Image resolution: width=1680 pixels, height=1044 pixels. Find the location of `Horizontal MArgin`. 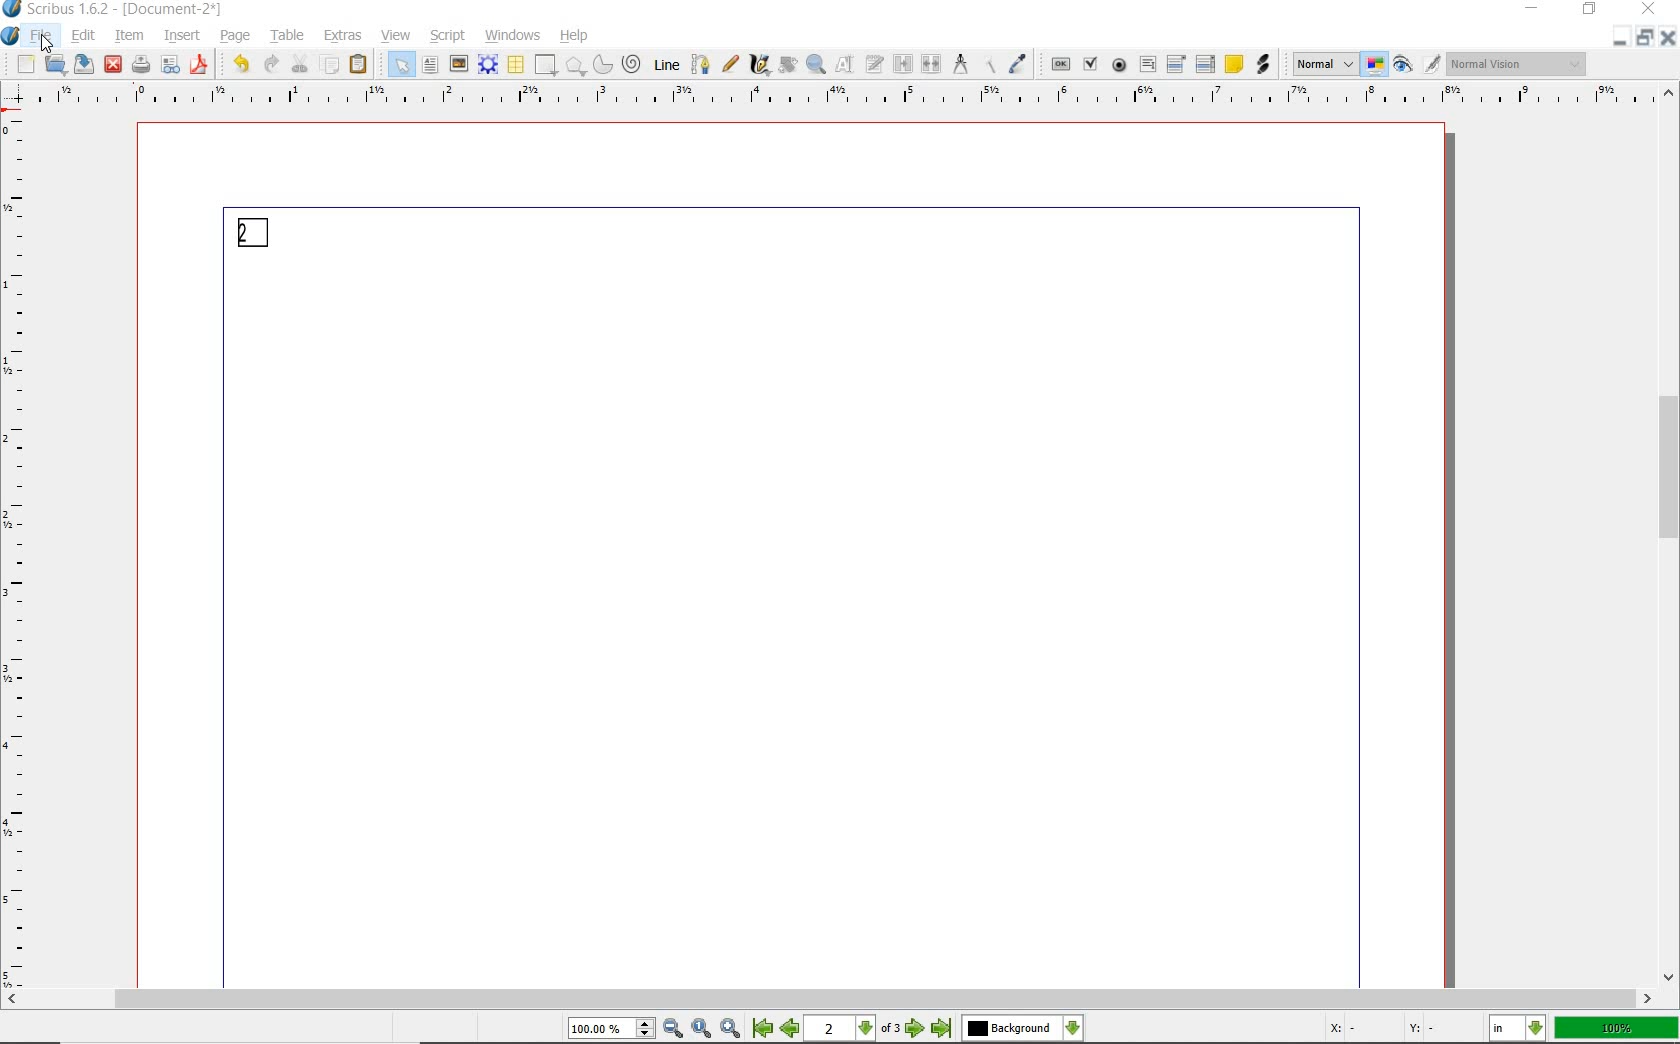

Horizontal MArgin is located at coordinates (833, 99).